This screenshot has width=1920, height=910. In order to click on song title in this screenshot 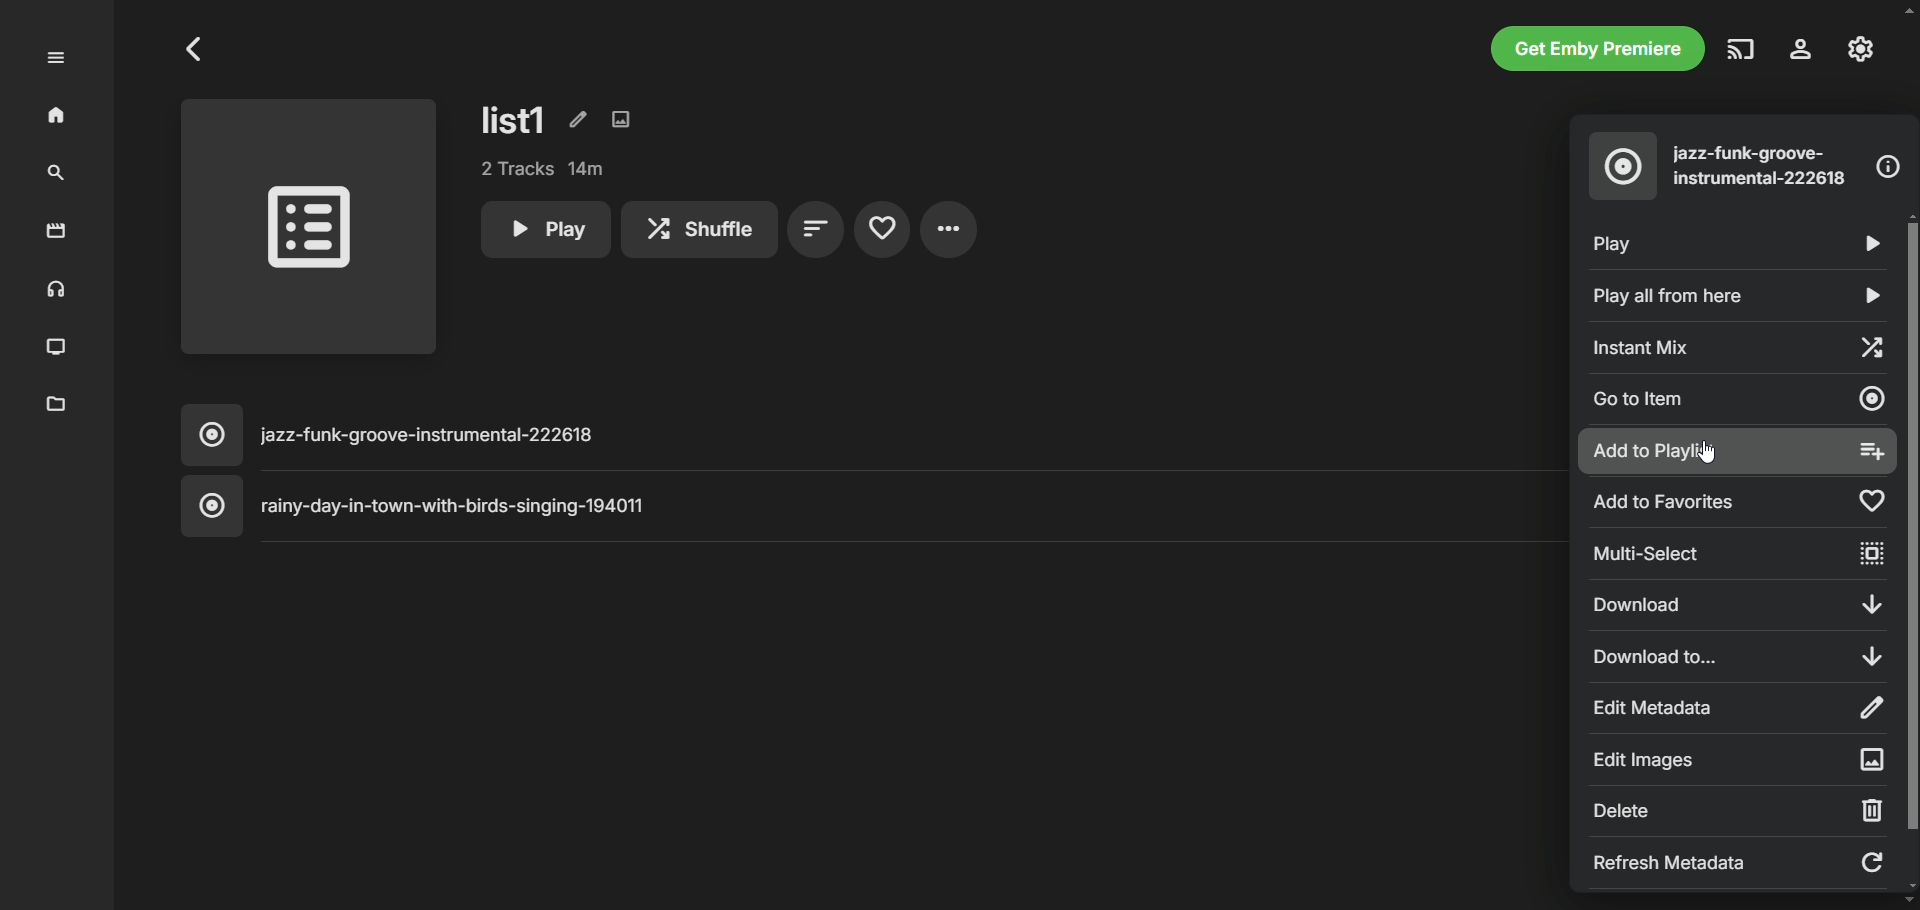, I will do `click(1763, 166)`.